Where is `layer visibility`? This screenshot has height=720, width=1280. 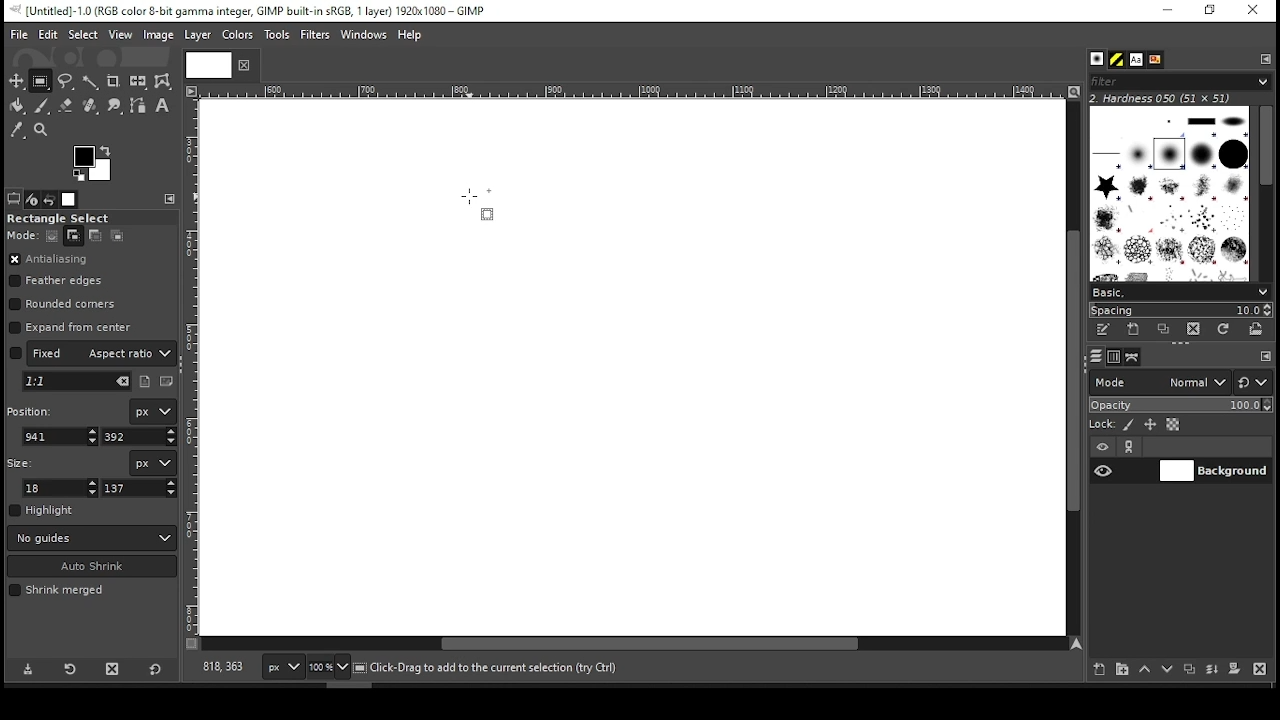
layer visibility is located at coordinates (1103, 447).